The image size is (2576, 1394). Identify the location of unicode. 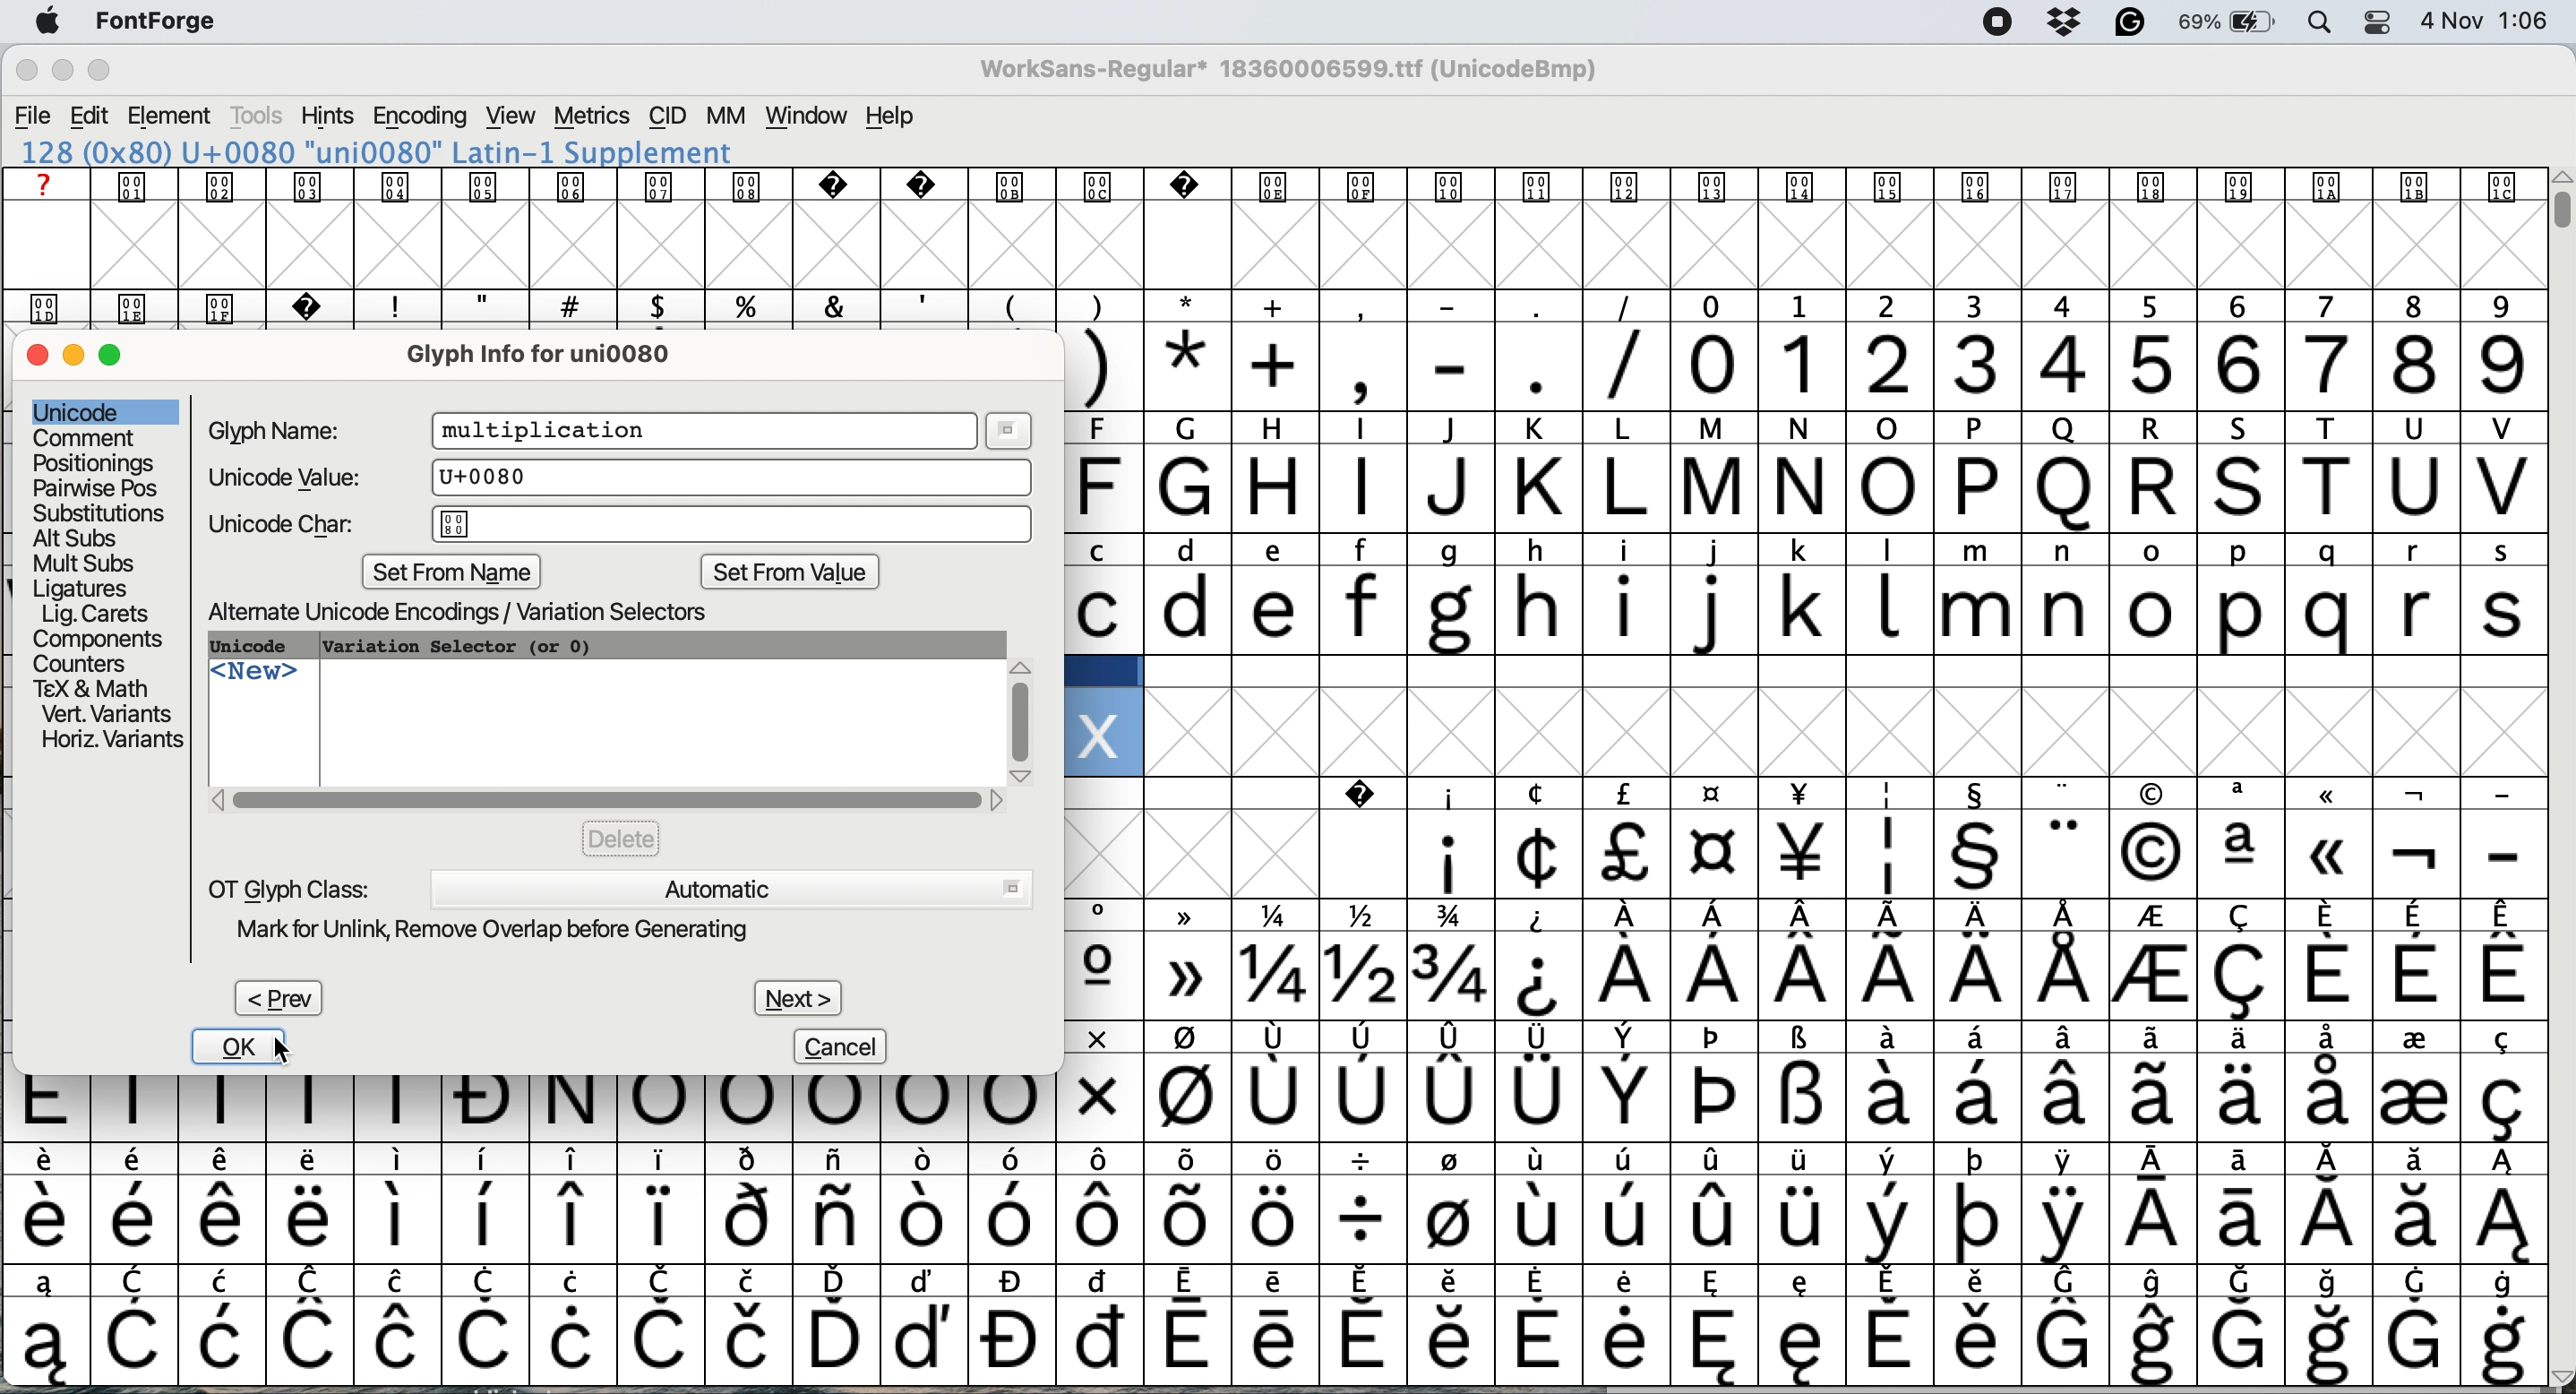
(80, 410).